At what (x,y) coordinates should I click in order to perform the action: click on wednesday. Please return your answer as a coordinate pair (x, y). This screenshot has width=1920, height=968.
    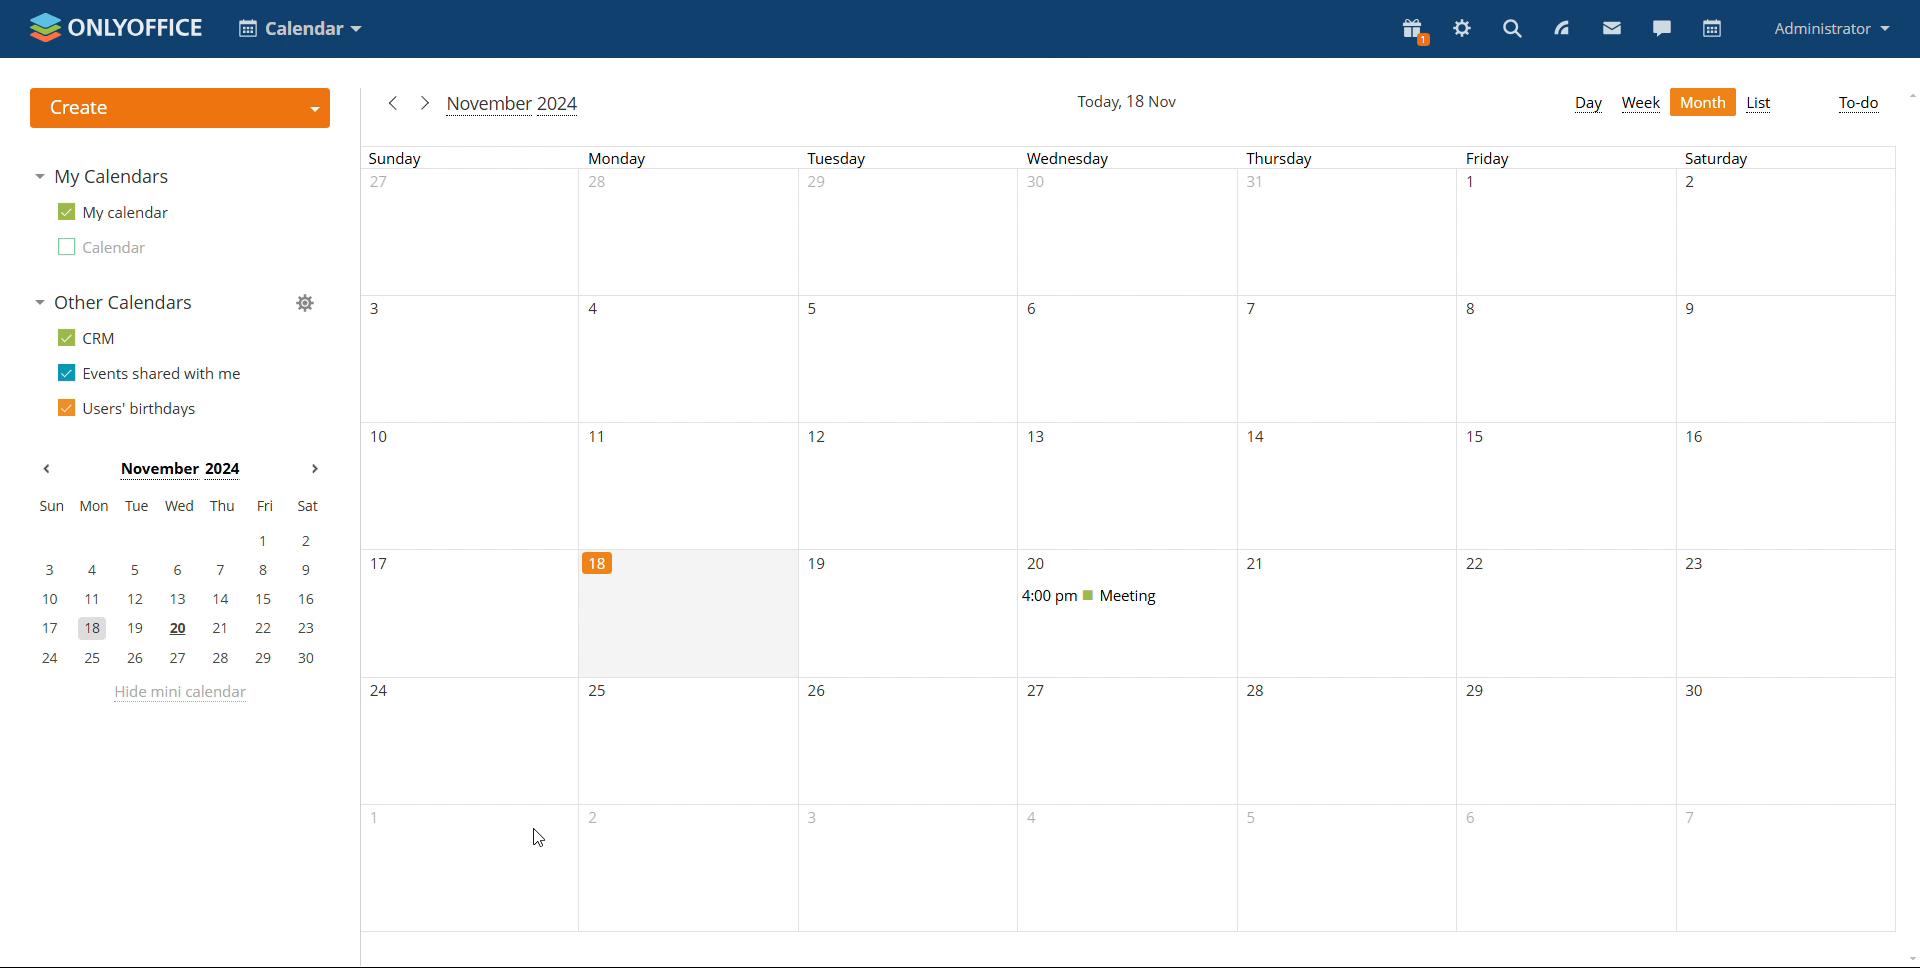
    Looking at the image, I should click on (1129, 347).